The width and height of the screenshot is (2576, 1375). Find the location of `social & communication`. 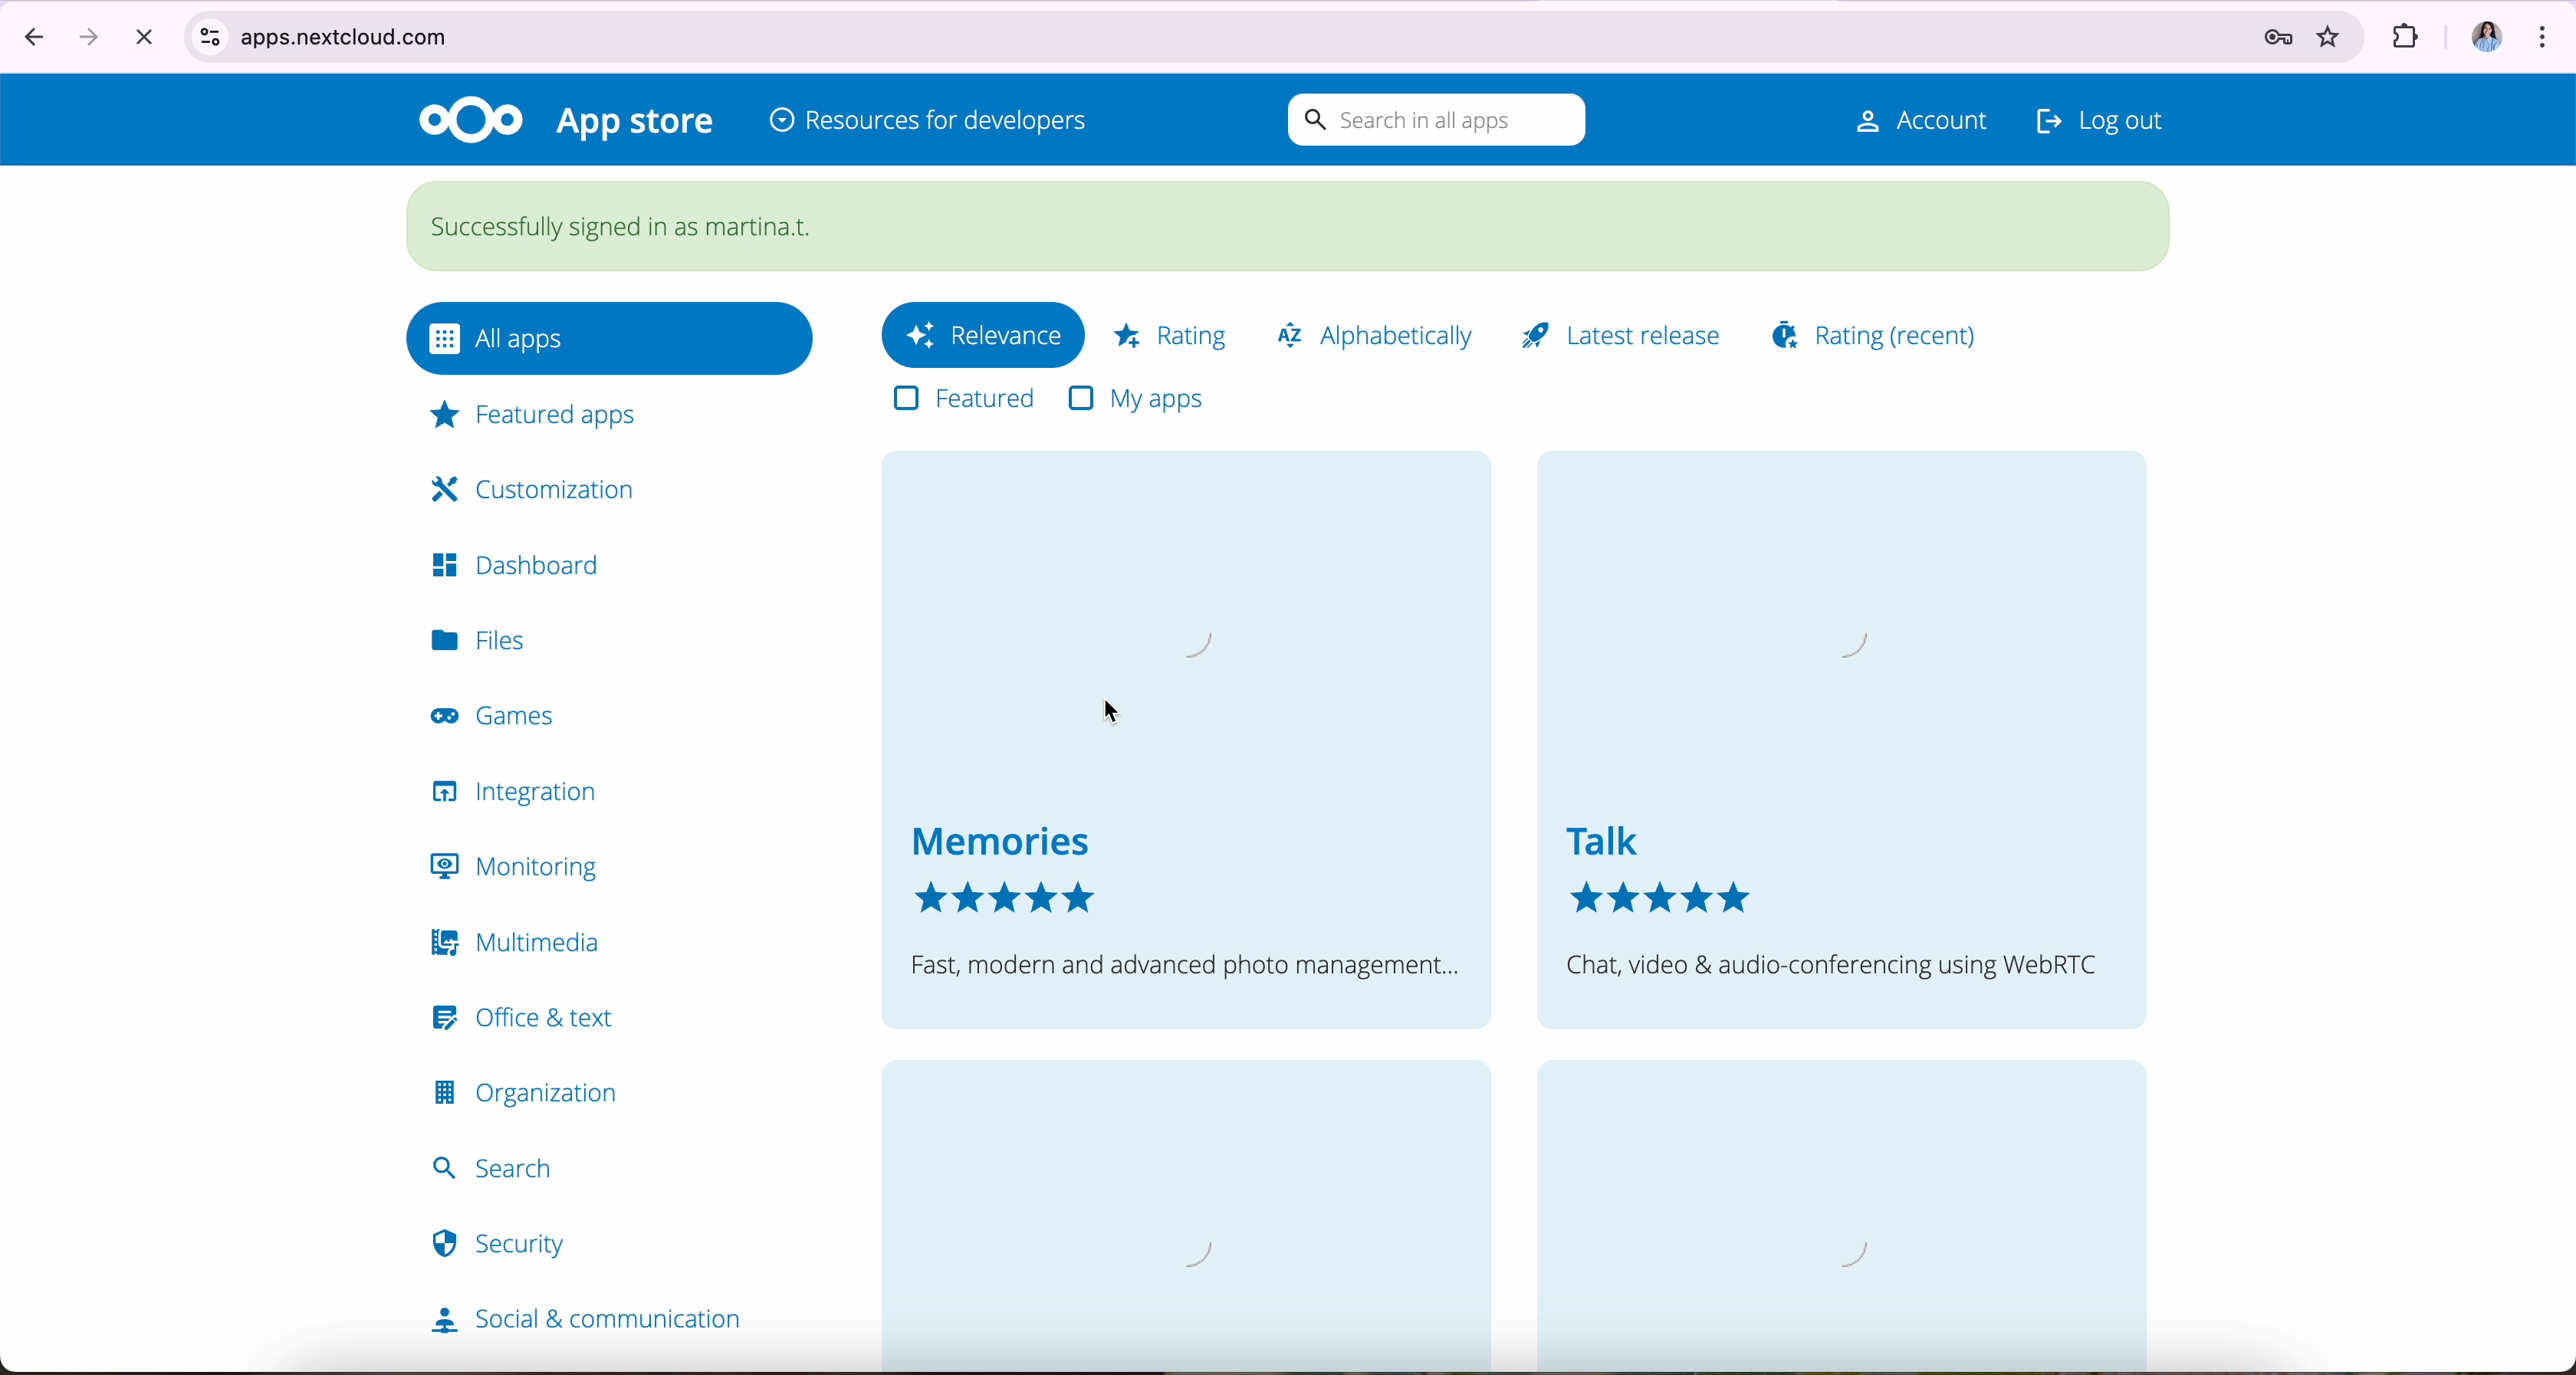

social & communication is located at coordinates (579, 1322).